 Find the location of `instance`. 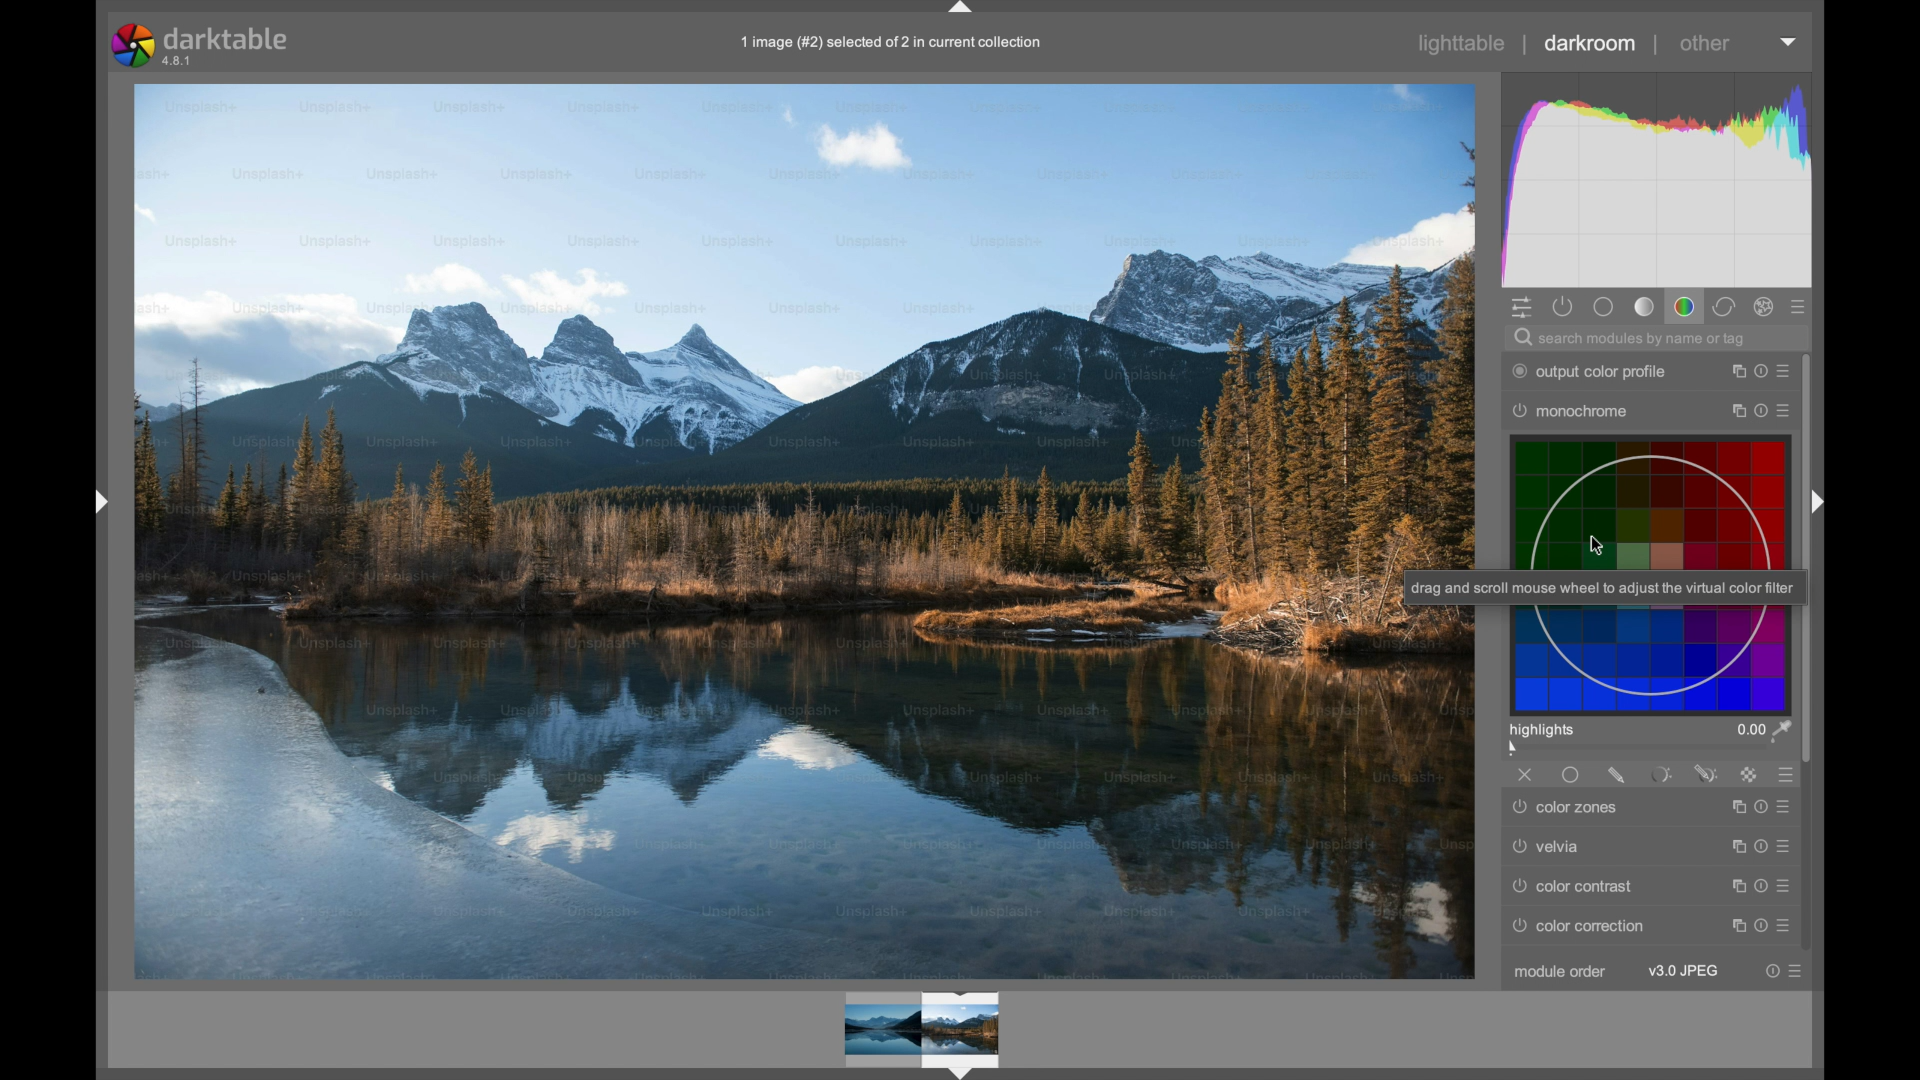

instance is located at coordinates (1734, 847).